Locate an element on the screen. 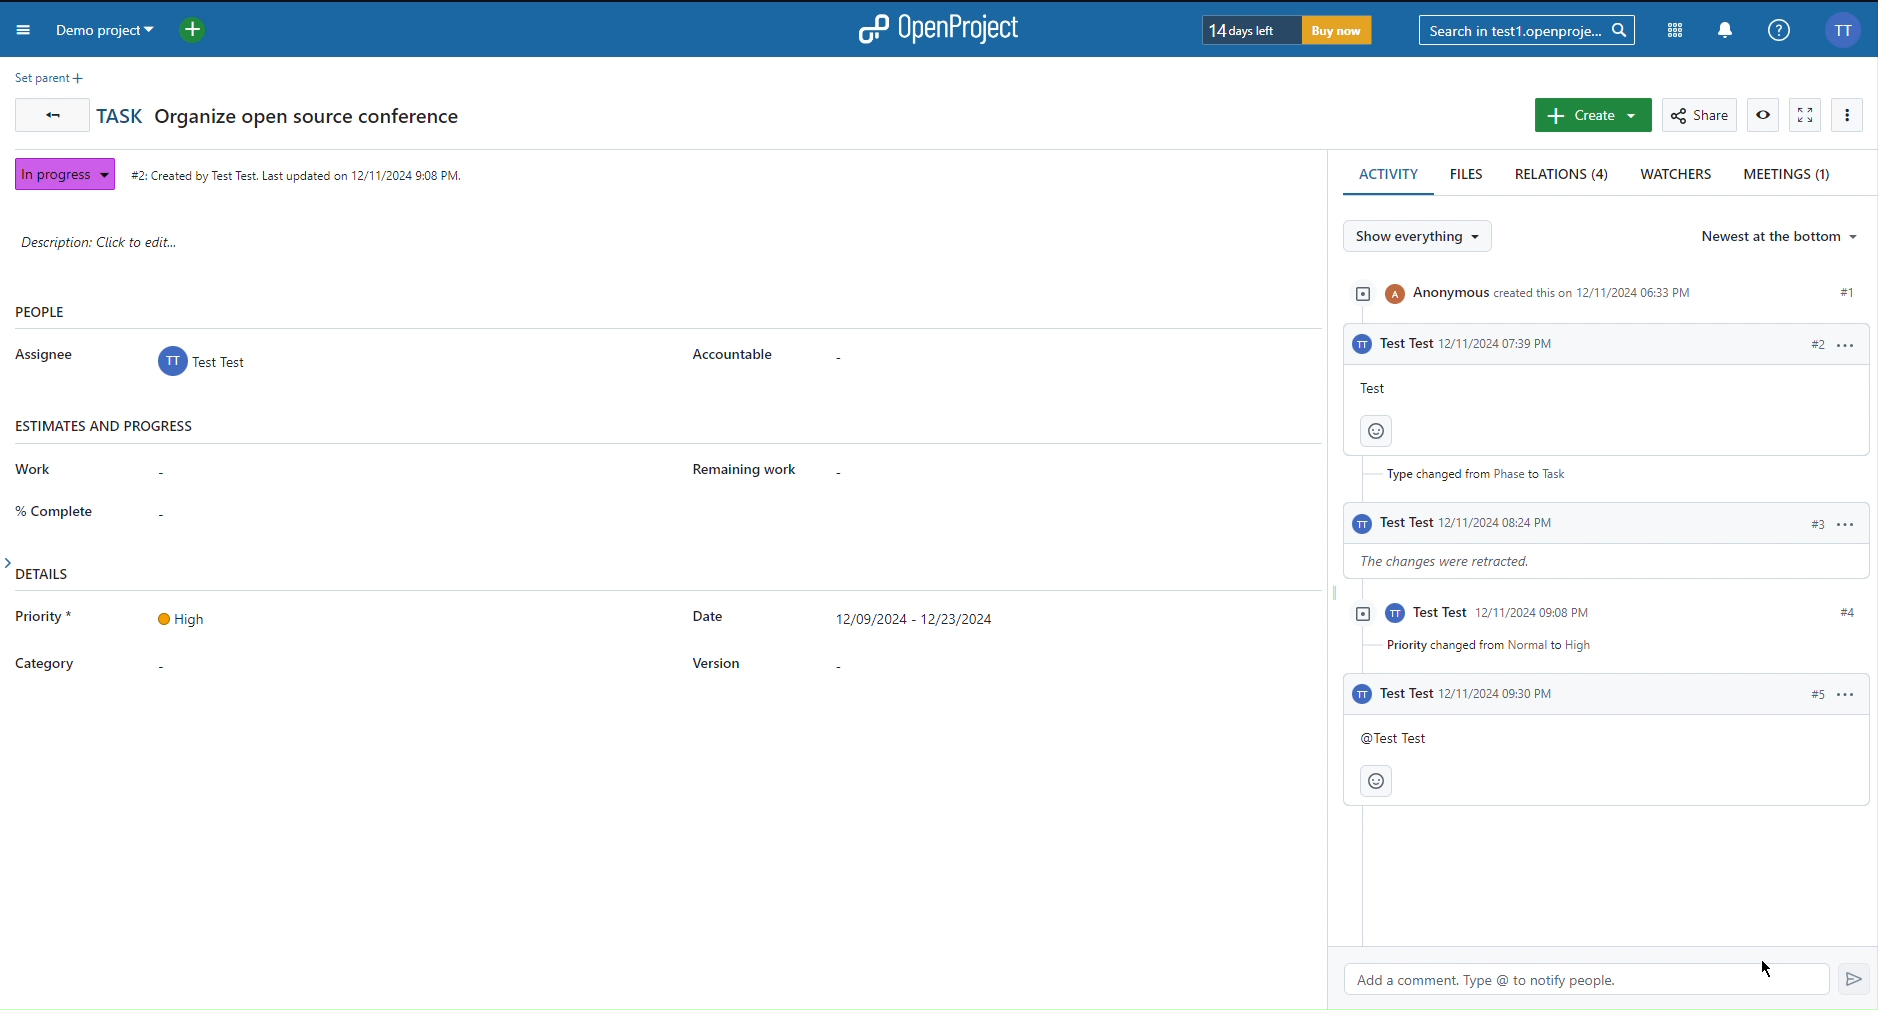 The image size is (1878, 1010). Show everything is located at coordinates (1426, 237).